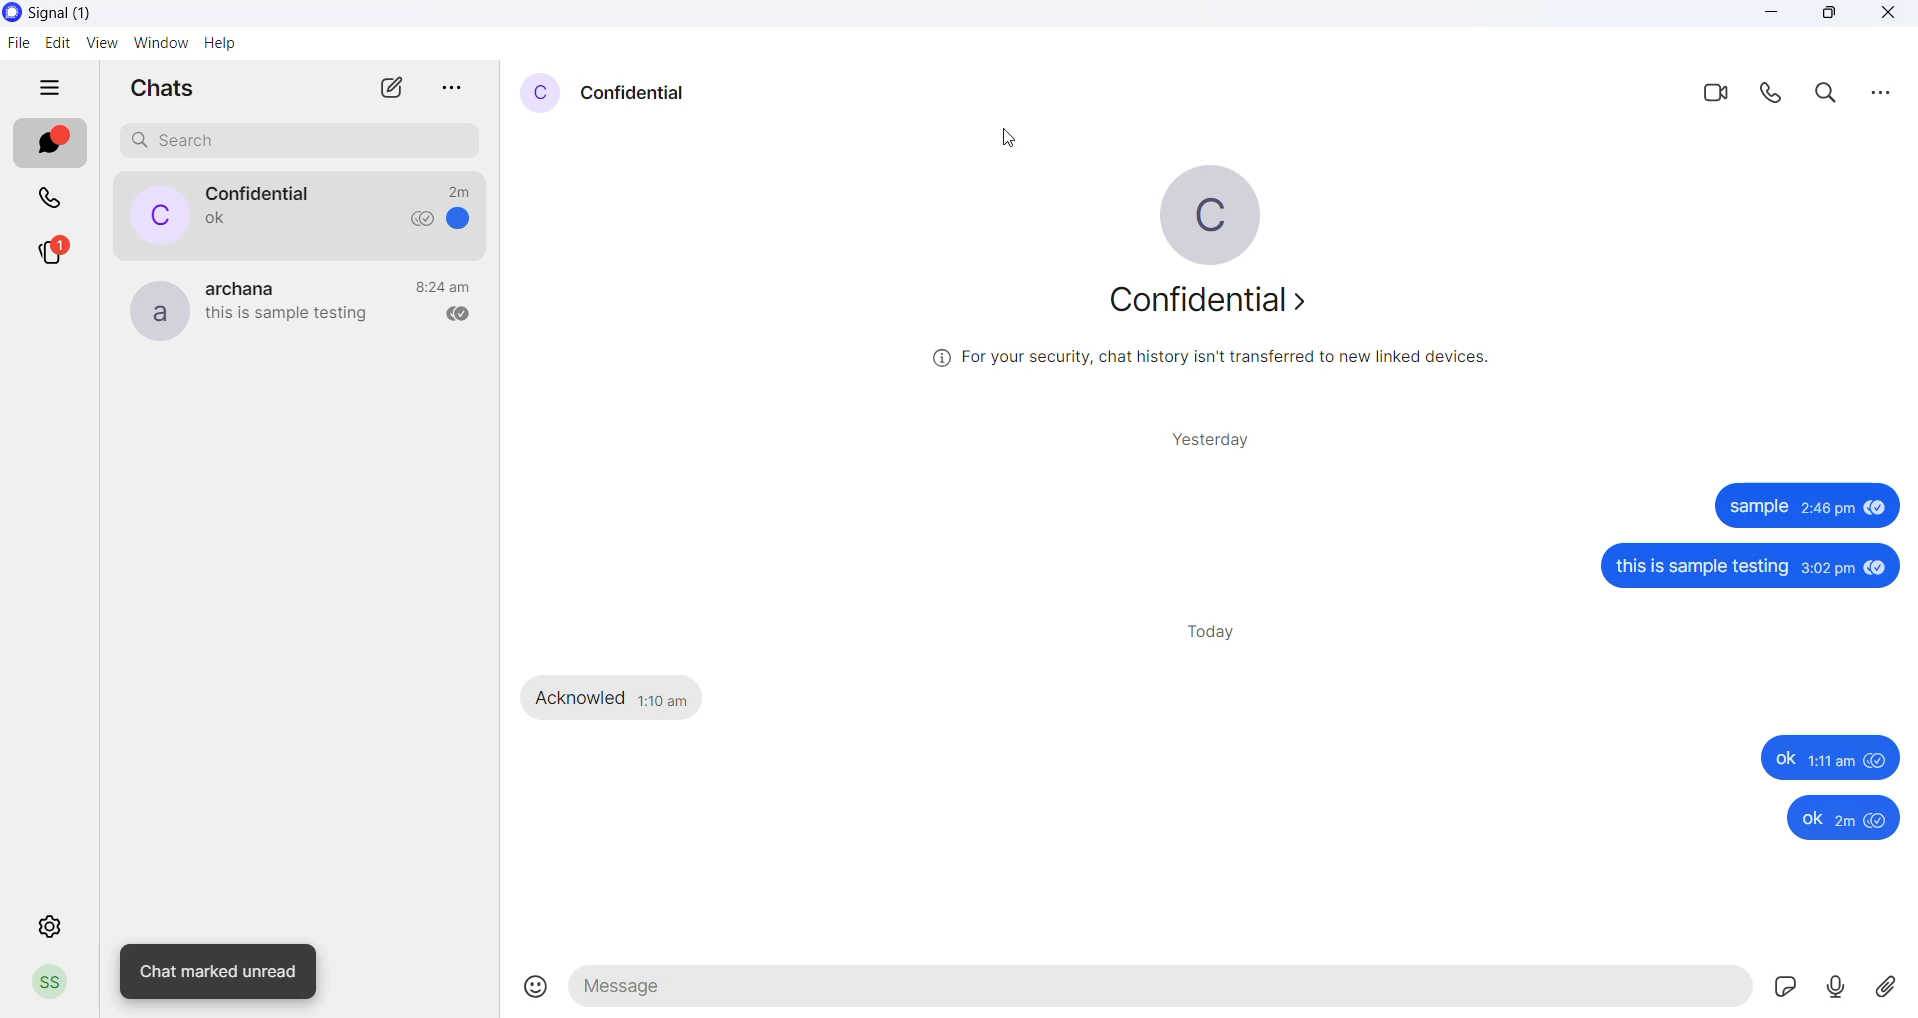  Describe the element at coordinates (49, 928) in the screenshot. I see `settings` at that location.